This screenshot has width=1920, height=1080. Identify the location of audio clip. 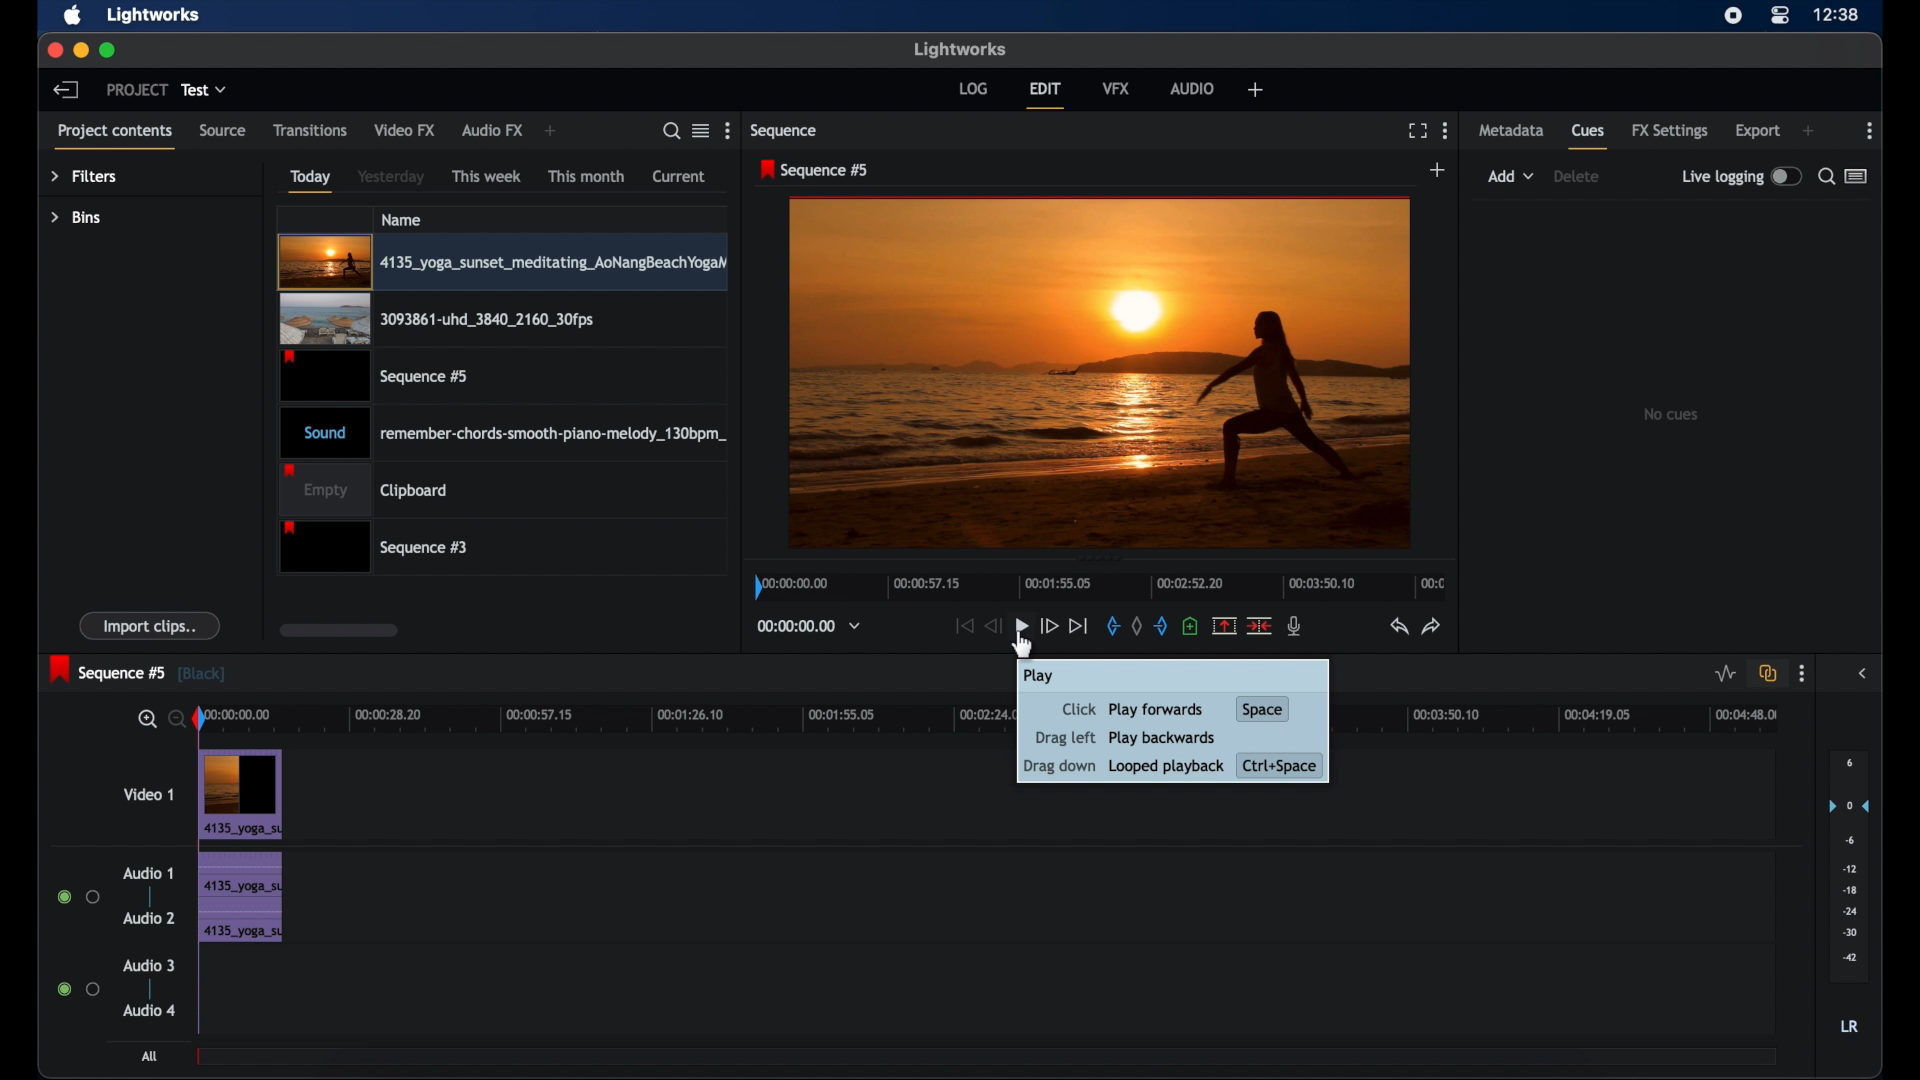
(239, 872).